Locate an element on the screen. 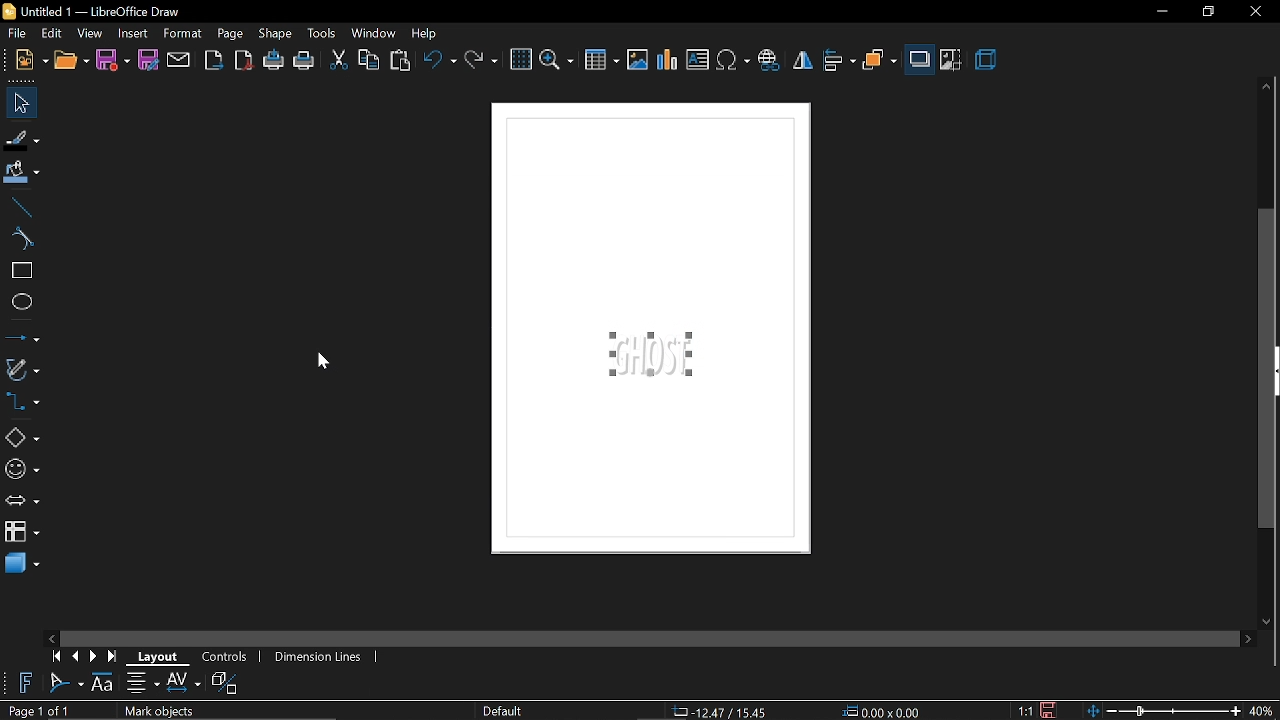 Image resolution: width=1280 pixels, height=720 pixels. page is located at coordinates (230, 34).